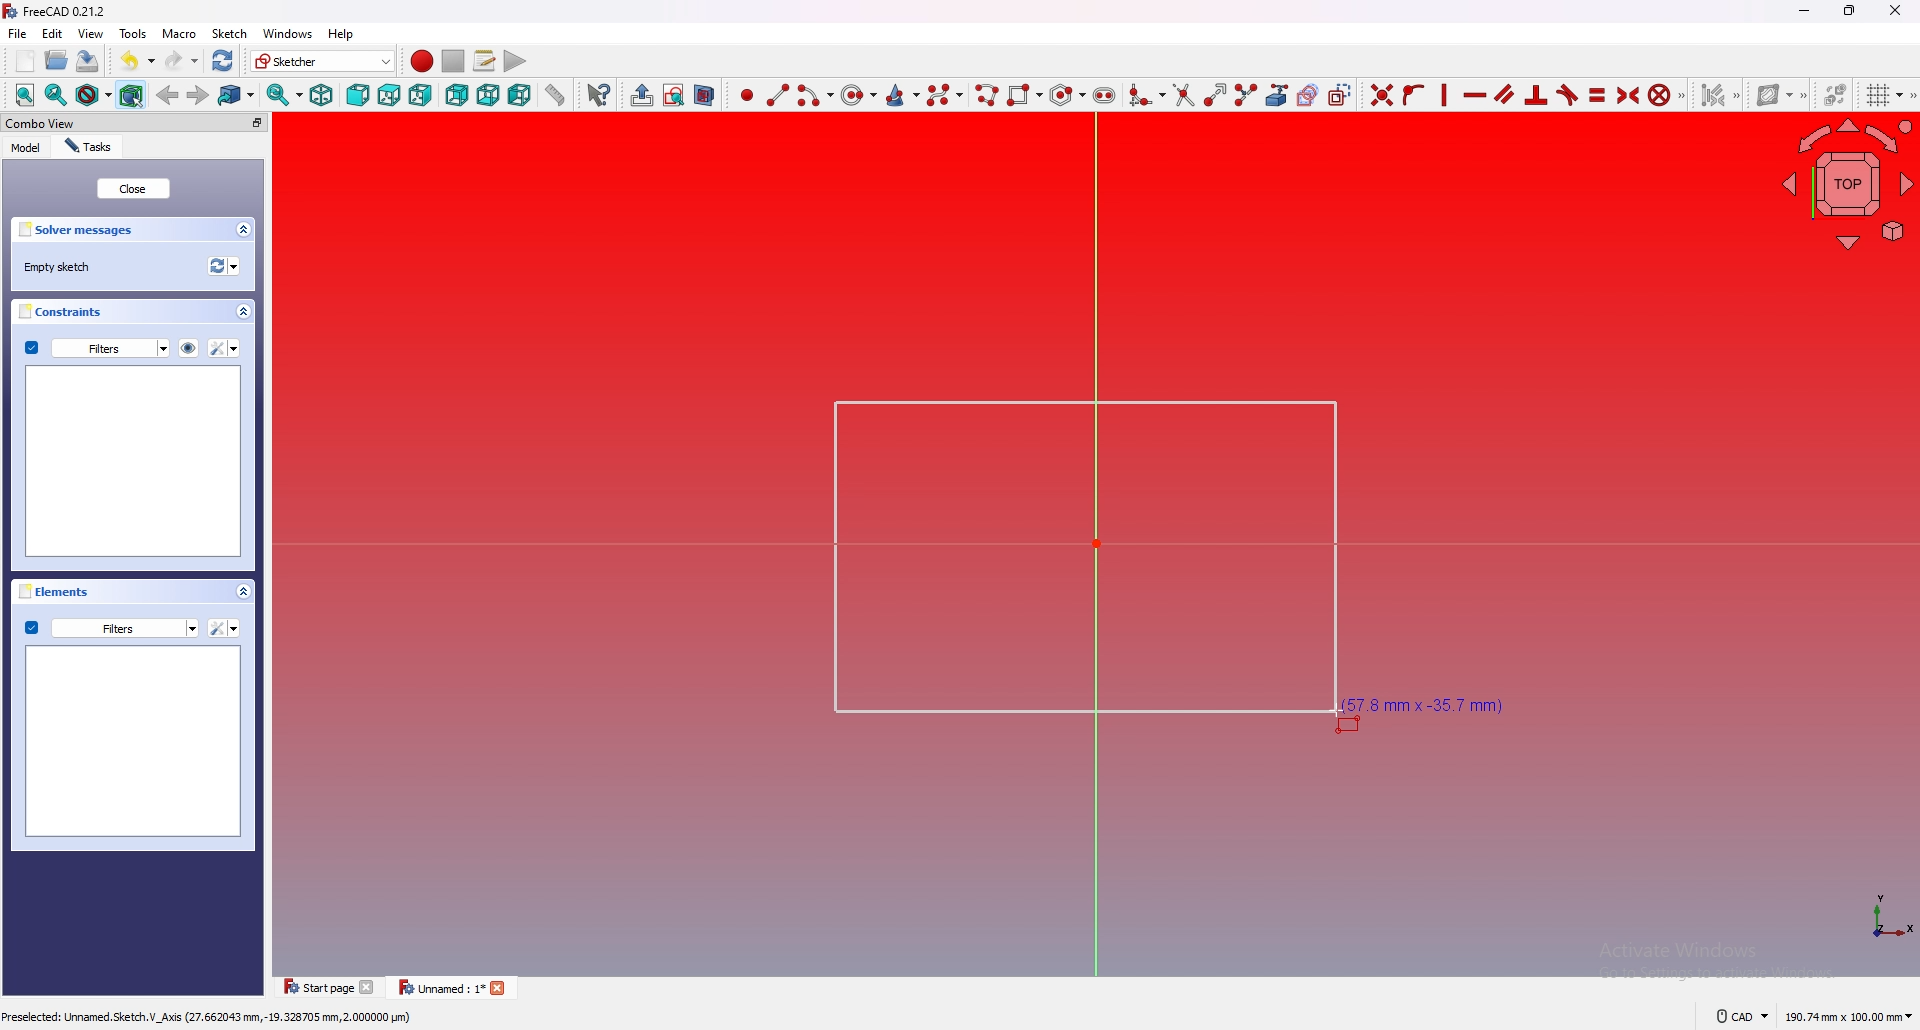  What do you see at coordinates (18, 33) in the screenshot?
I see `file` at bounding box center [18, 33].